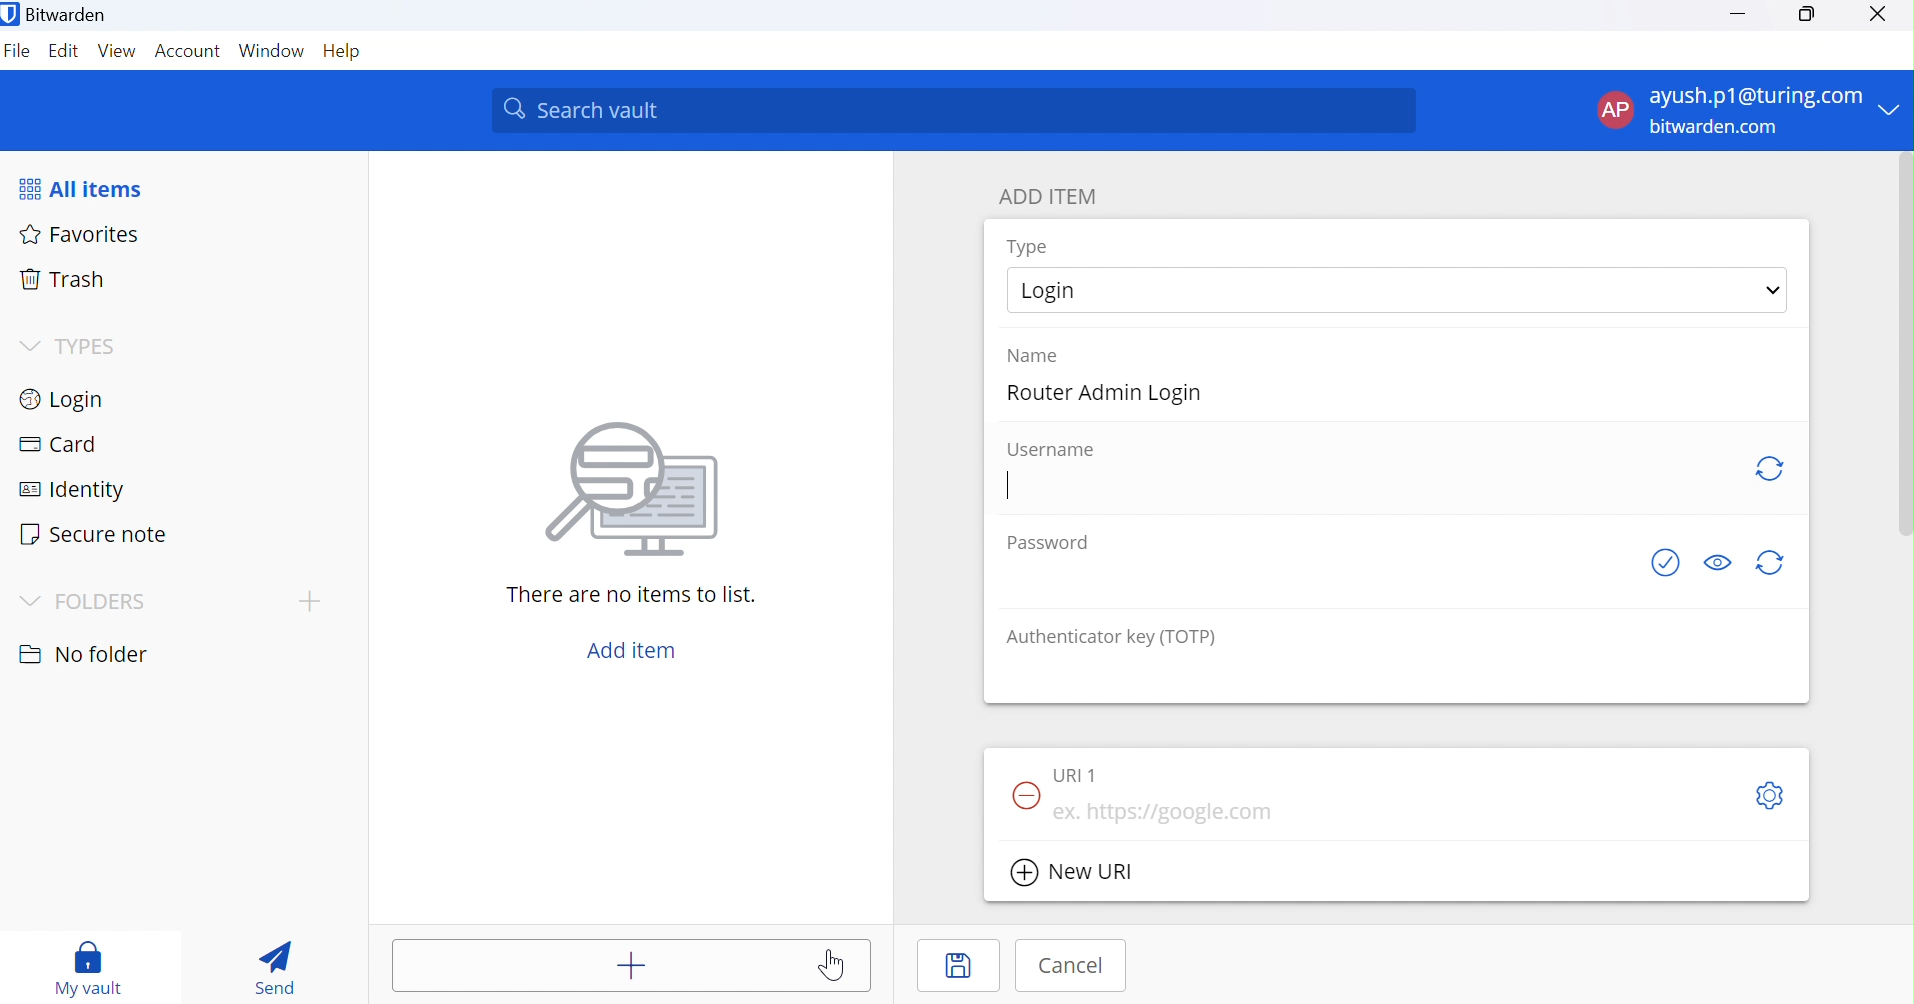 Image resolution: width=1914 pixels, height=1004 pixels. I want to click on Login, so click(69, 398).